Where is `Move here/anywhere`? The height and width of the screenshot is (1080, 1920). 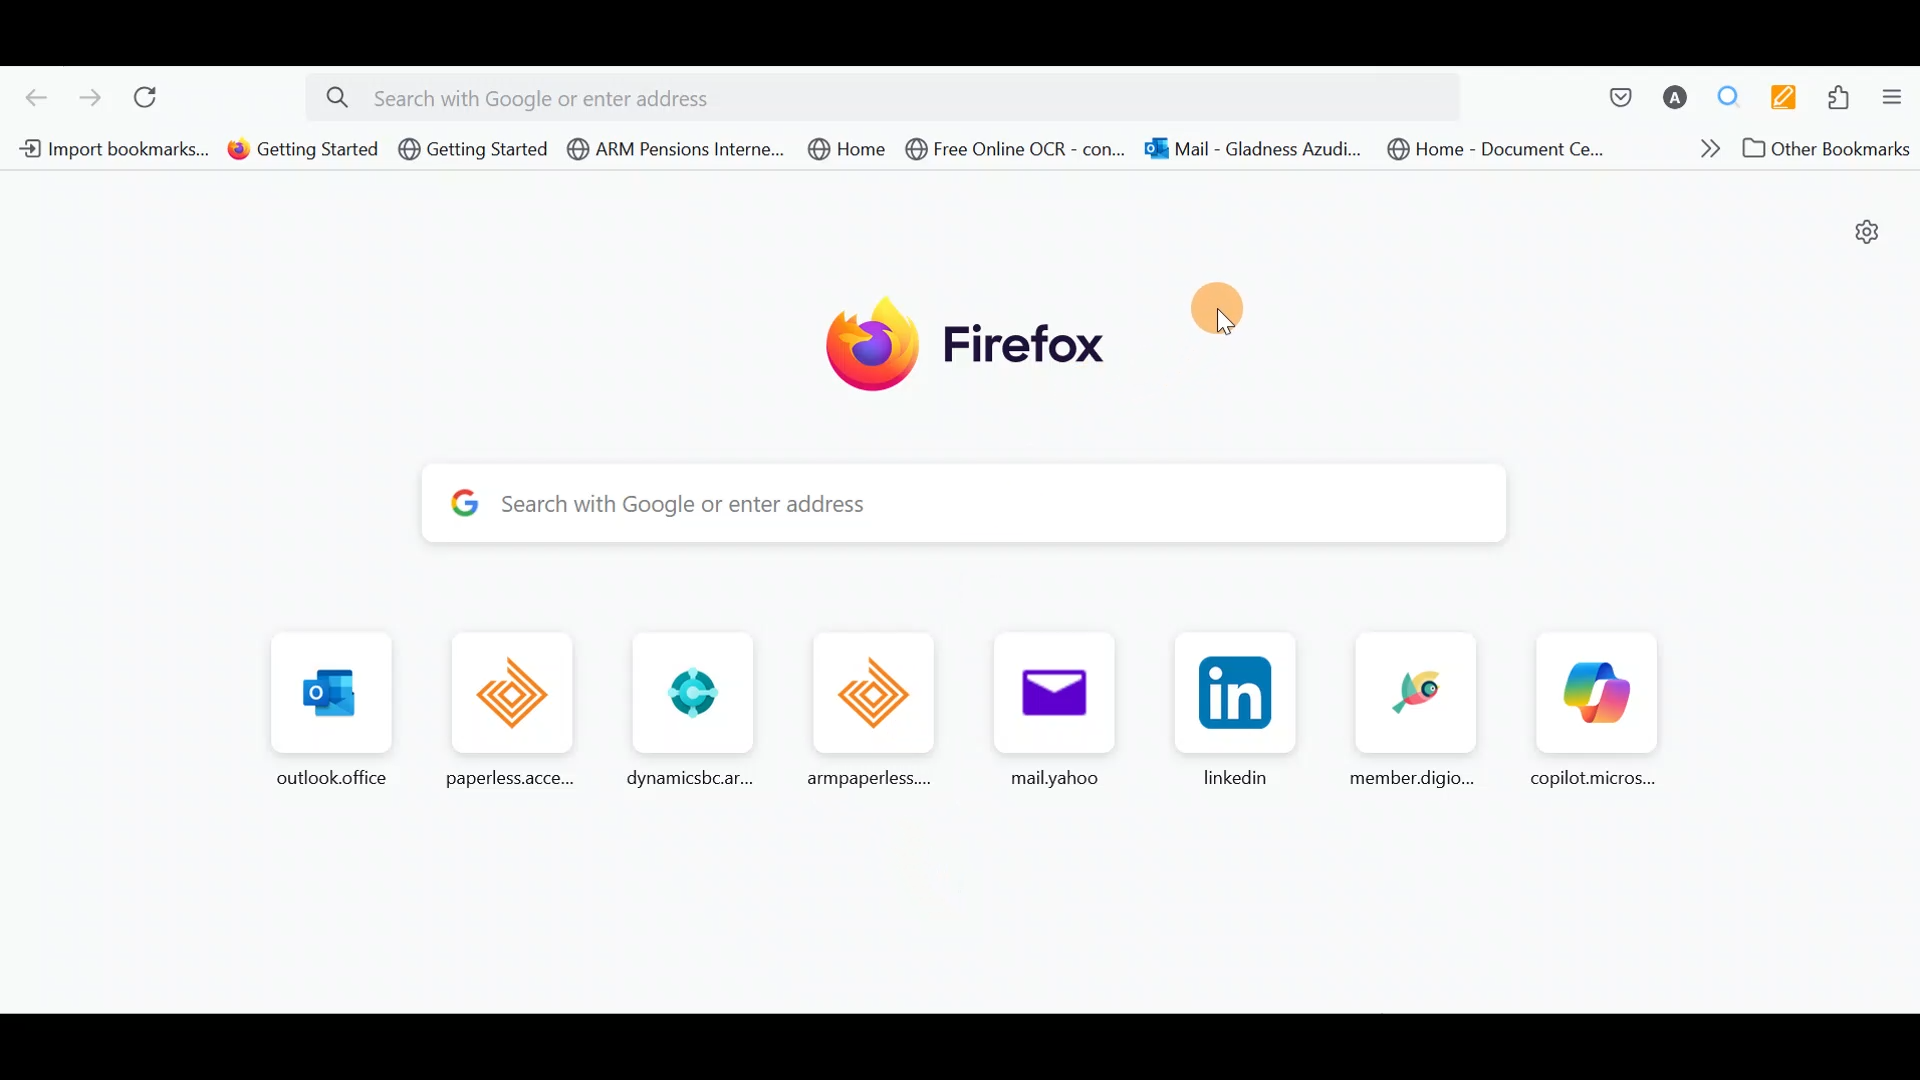
Move here/anywhere is located at coordinates (1215, 309).